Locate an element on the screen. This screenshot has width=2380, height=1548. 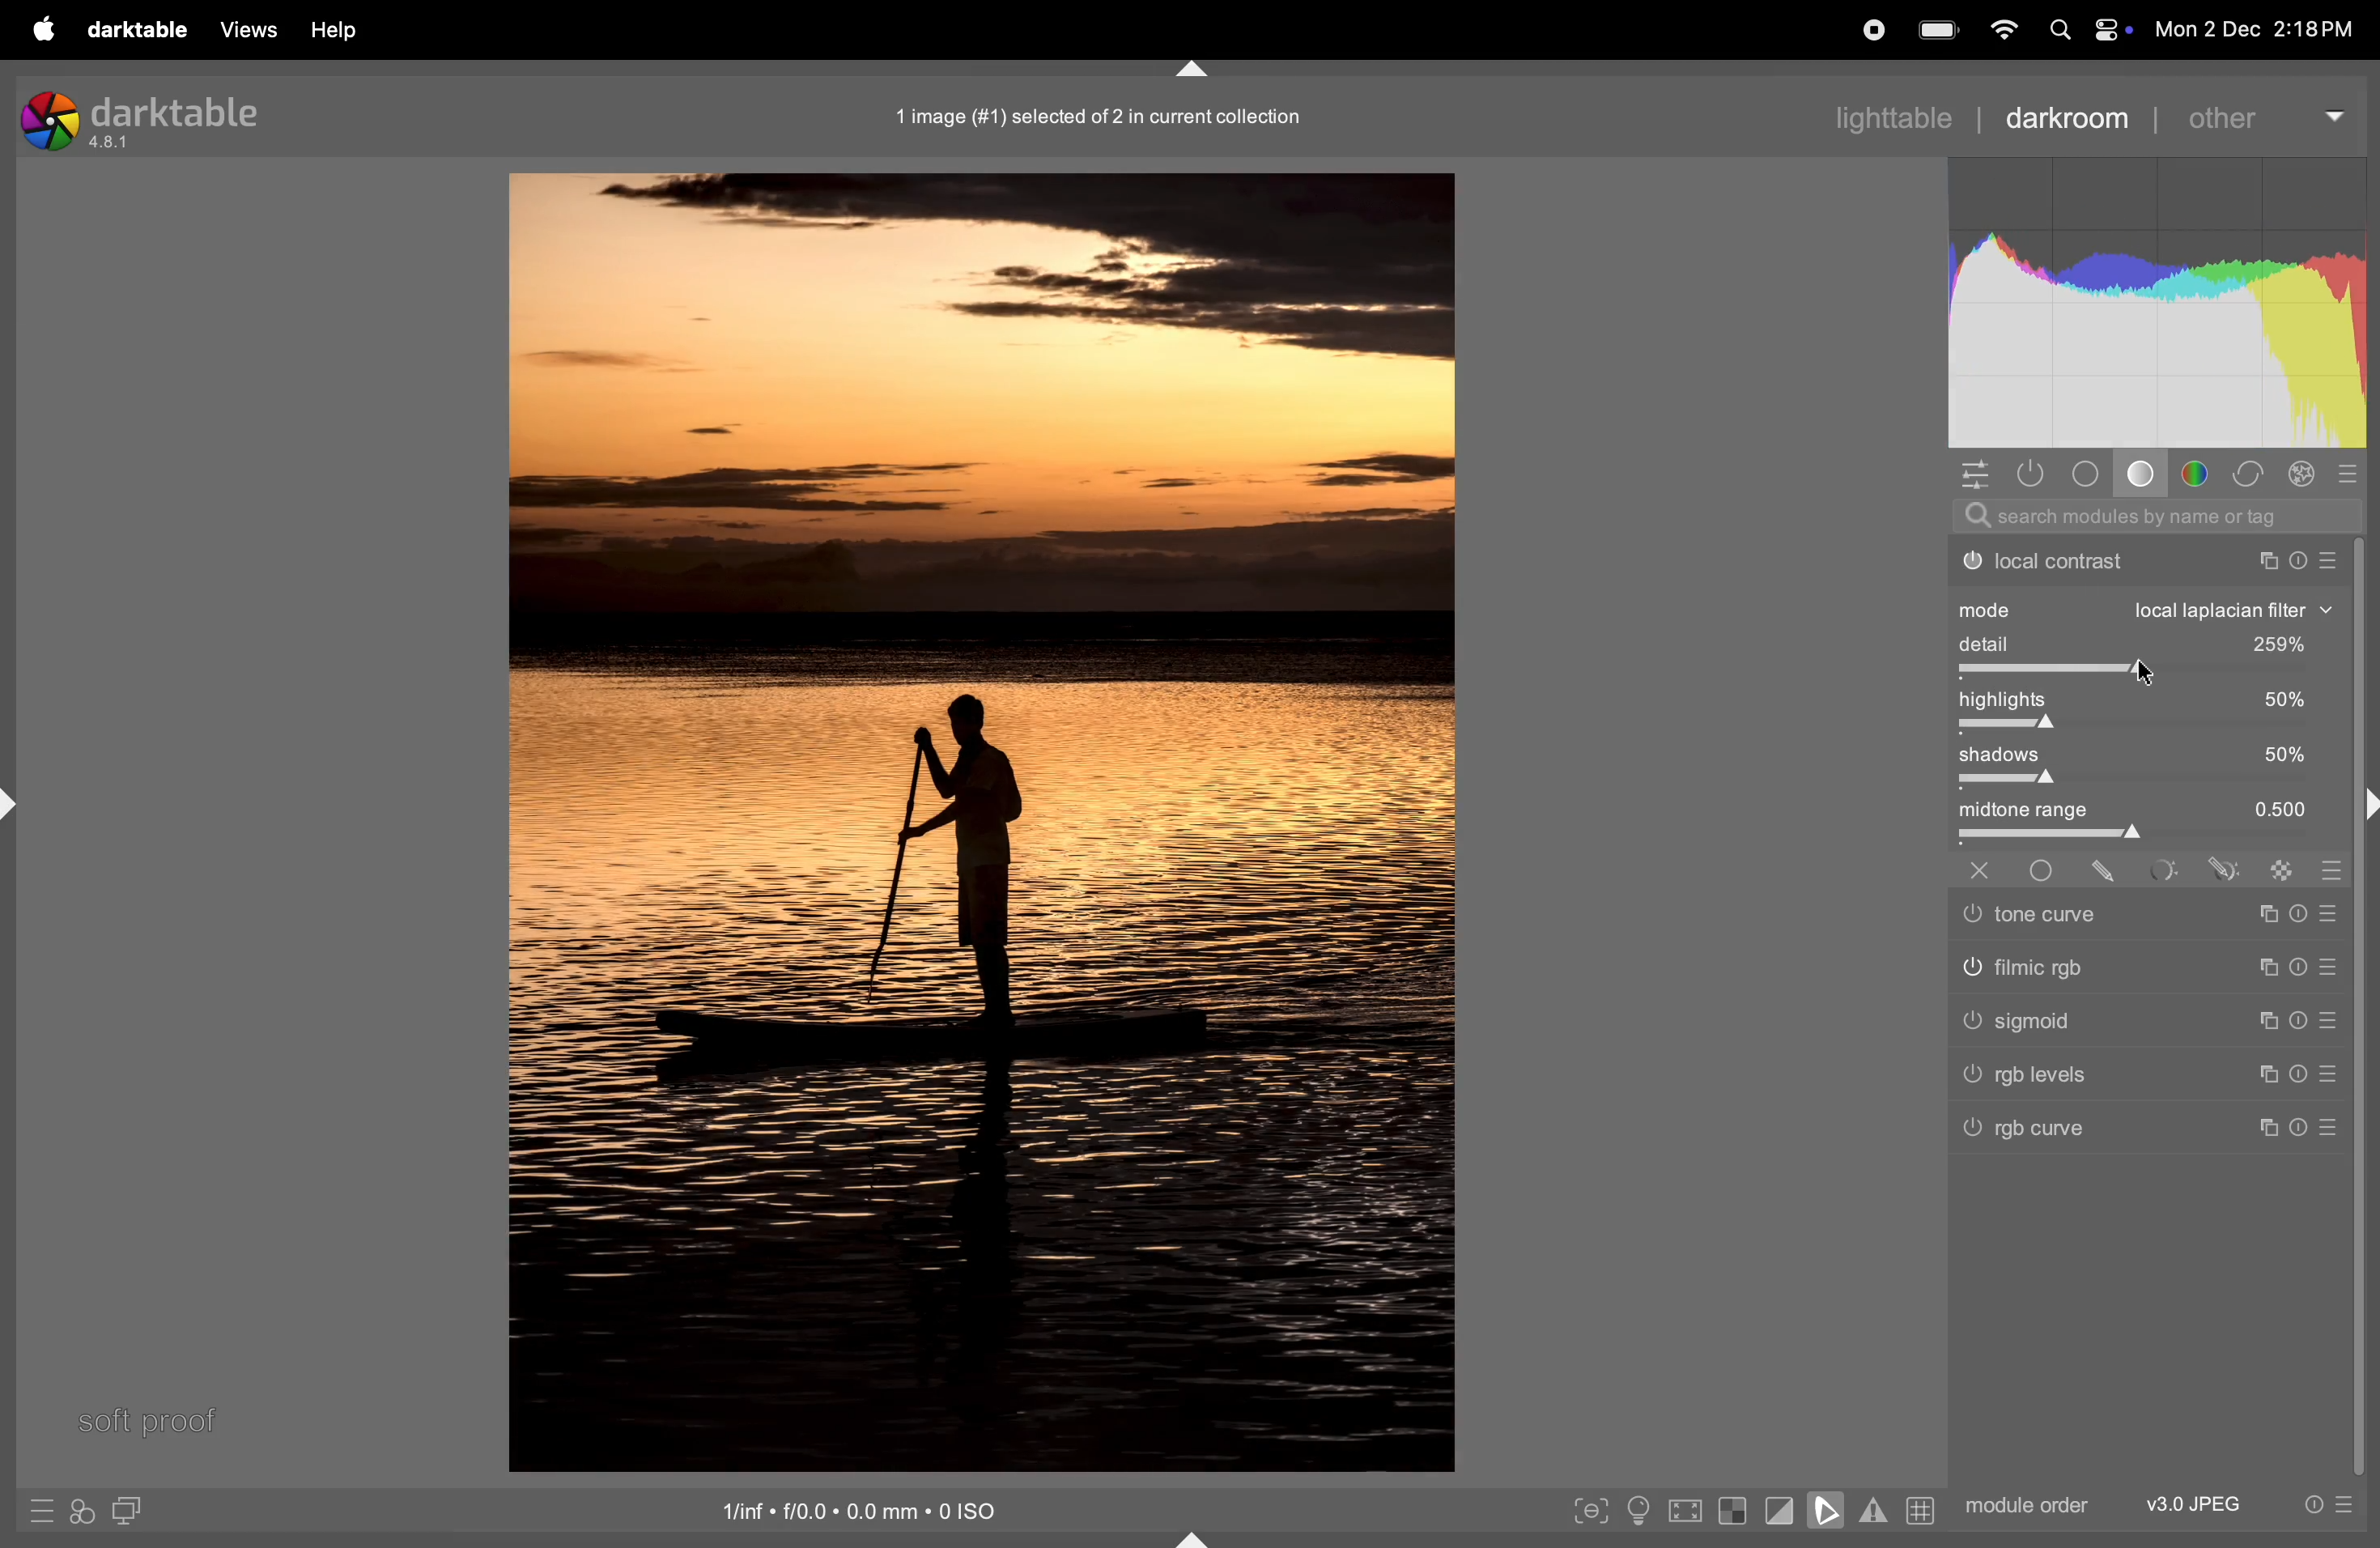
quick access for applying styles is located at coordinates (82, 1512).